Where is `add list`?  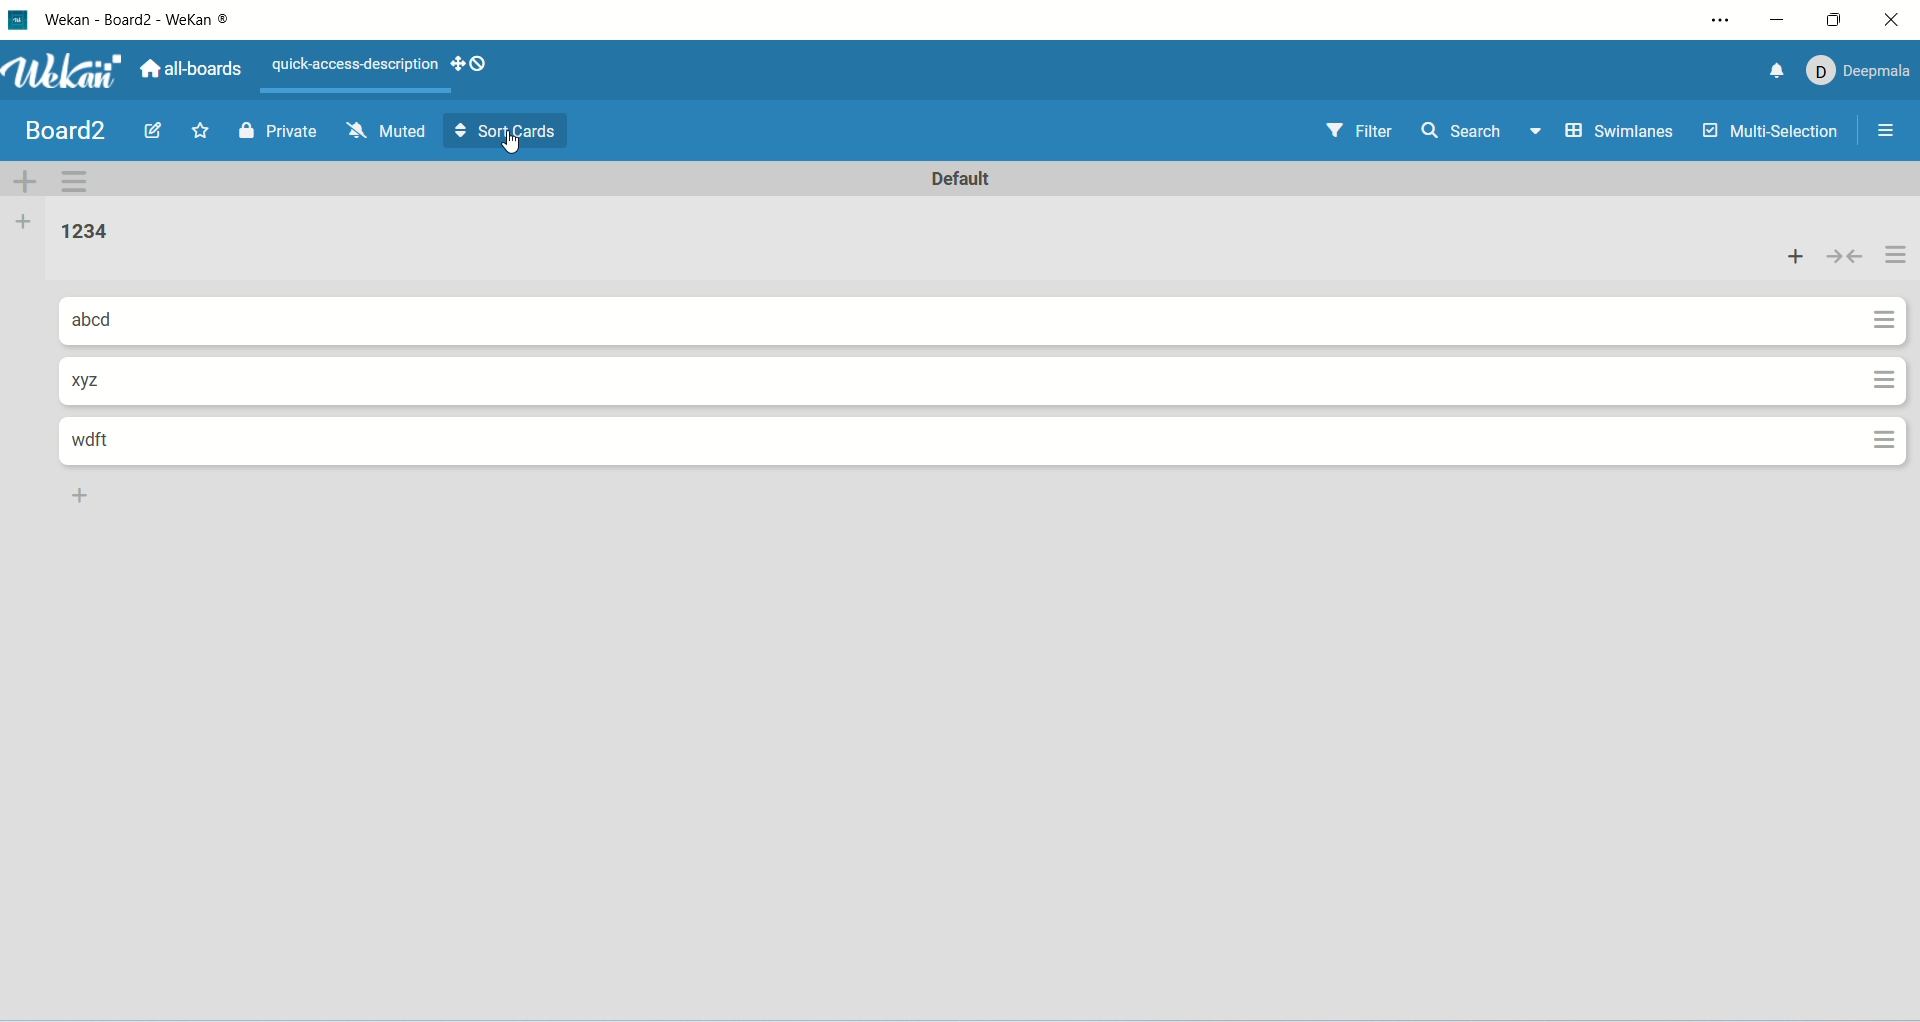 add list is located at coordinates (85, 499).